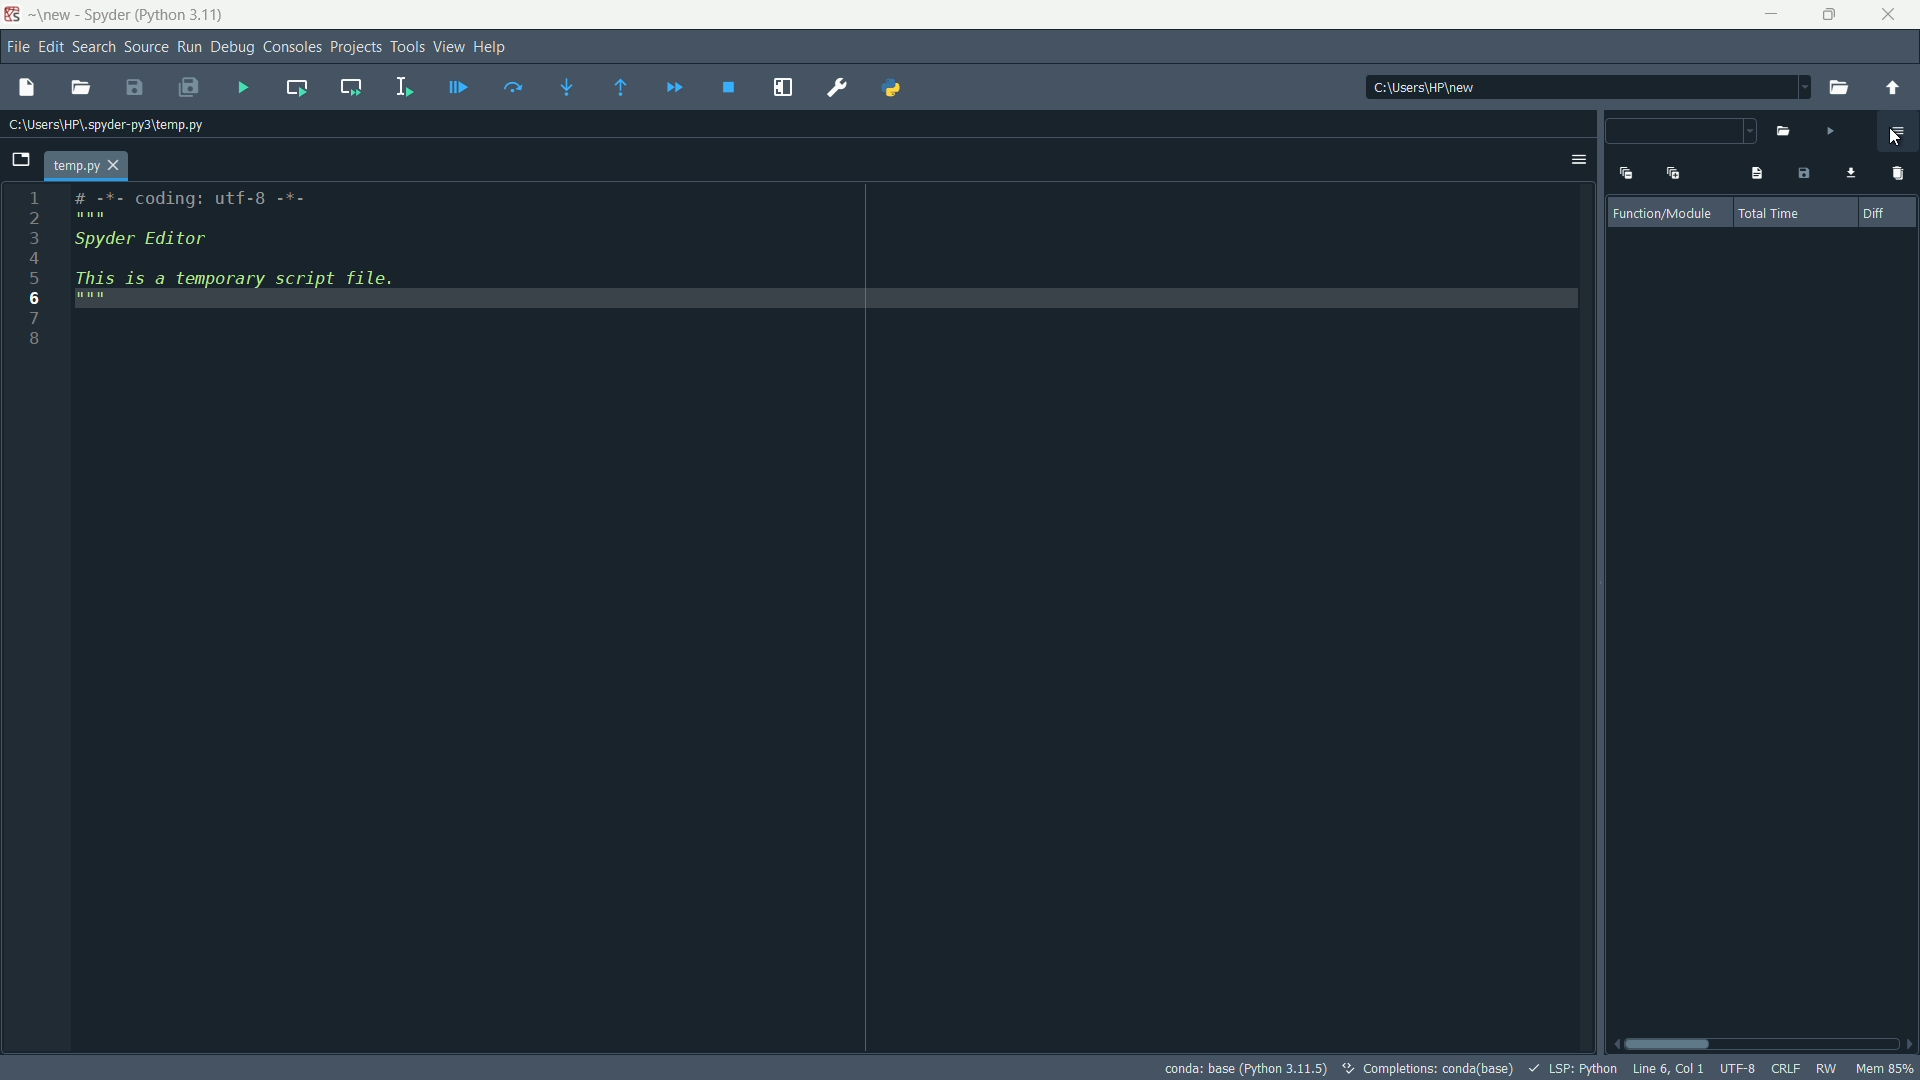 The height and width of the screenshot is (1080, 1920). Describe the element at coordinates (253, 289) in the screenshot. I see `This is a temporary script file.` at that location.